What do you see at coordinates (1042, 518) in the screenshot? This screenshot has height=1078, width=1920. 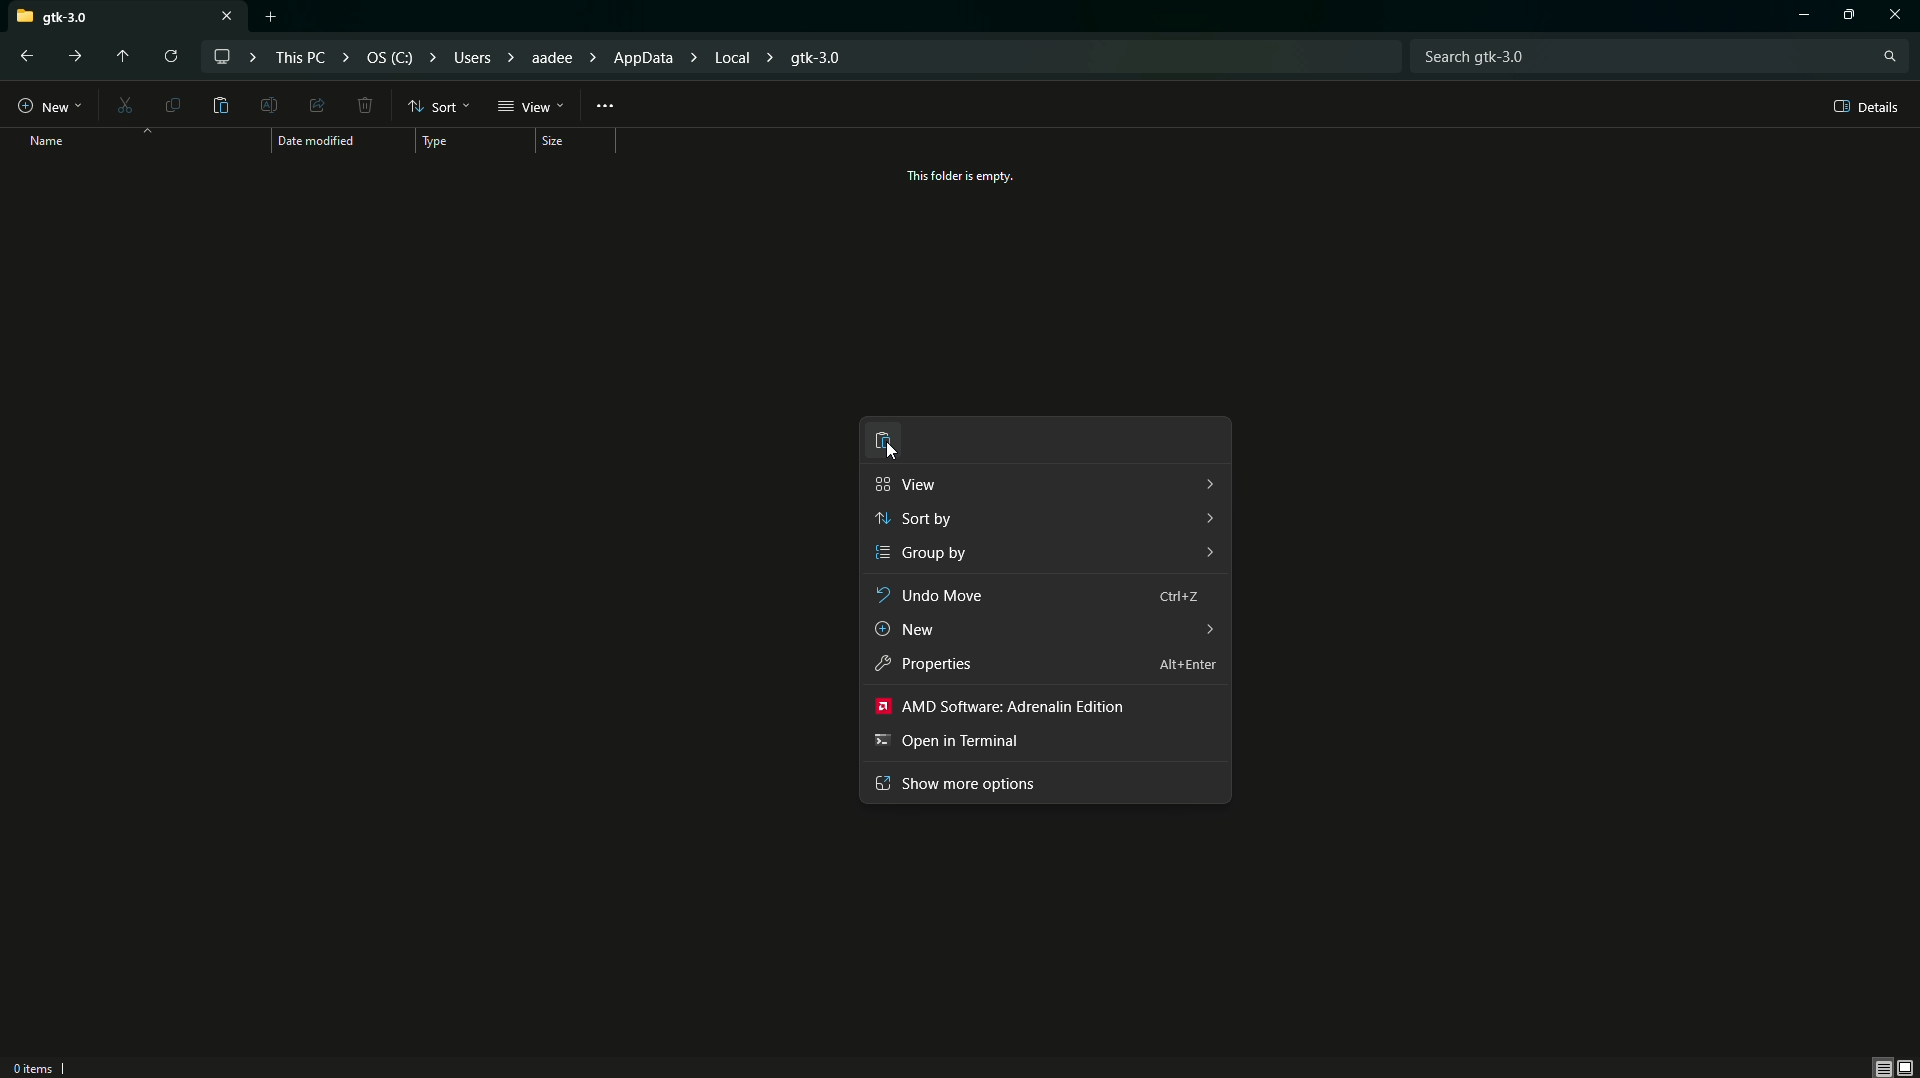 I see `Sort by` at bounding box center [1042, 518].